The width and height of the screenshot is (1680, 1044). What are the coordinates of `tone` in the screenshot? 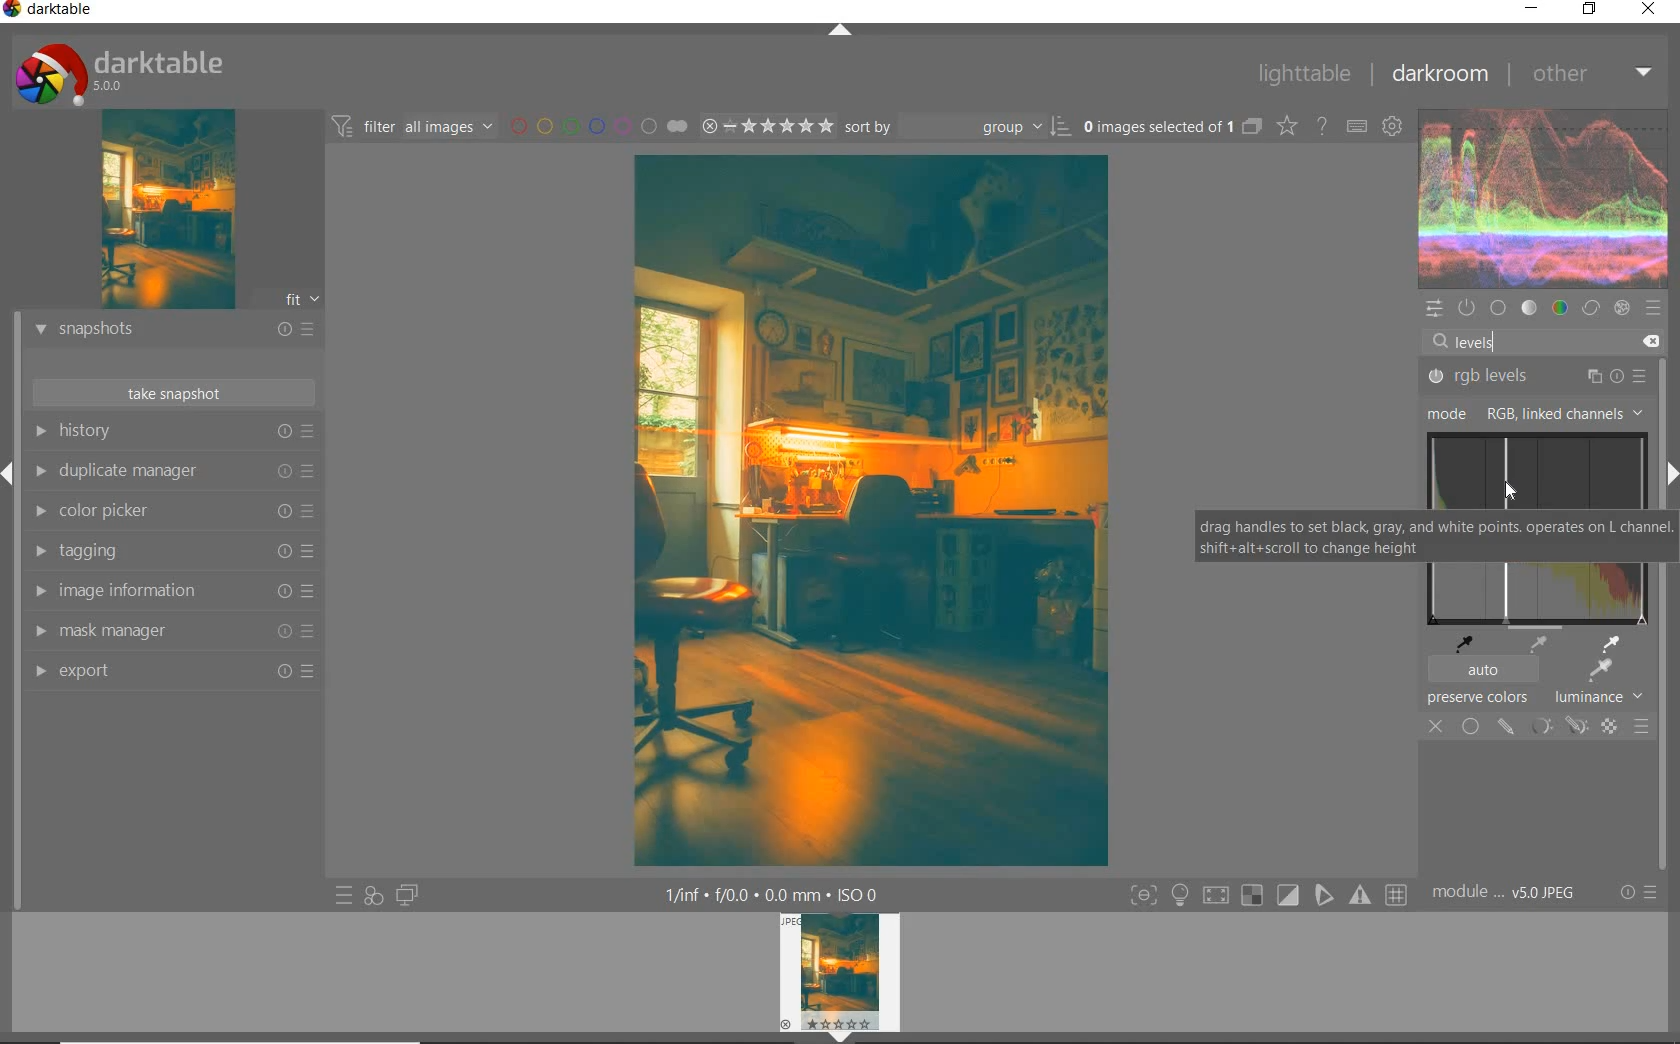 It's located at (1530, 307).